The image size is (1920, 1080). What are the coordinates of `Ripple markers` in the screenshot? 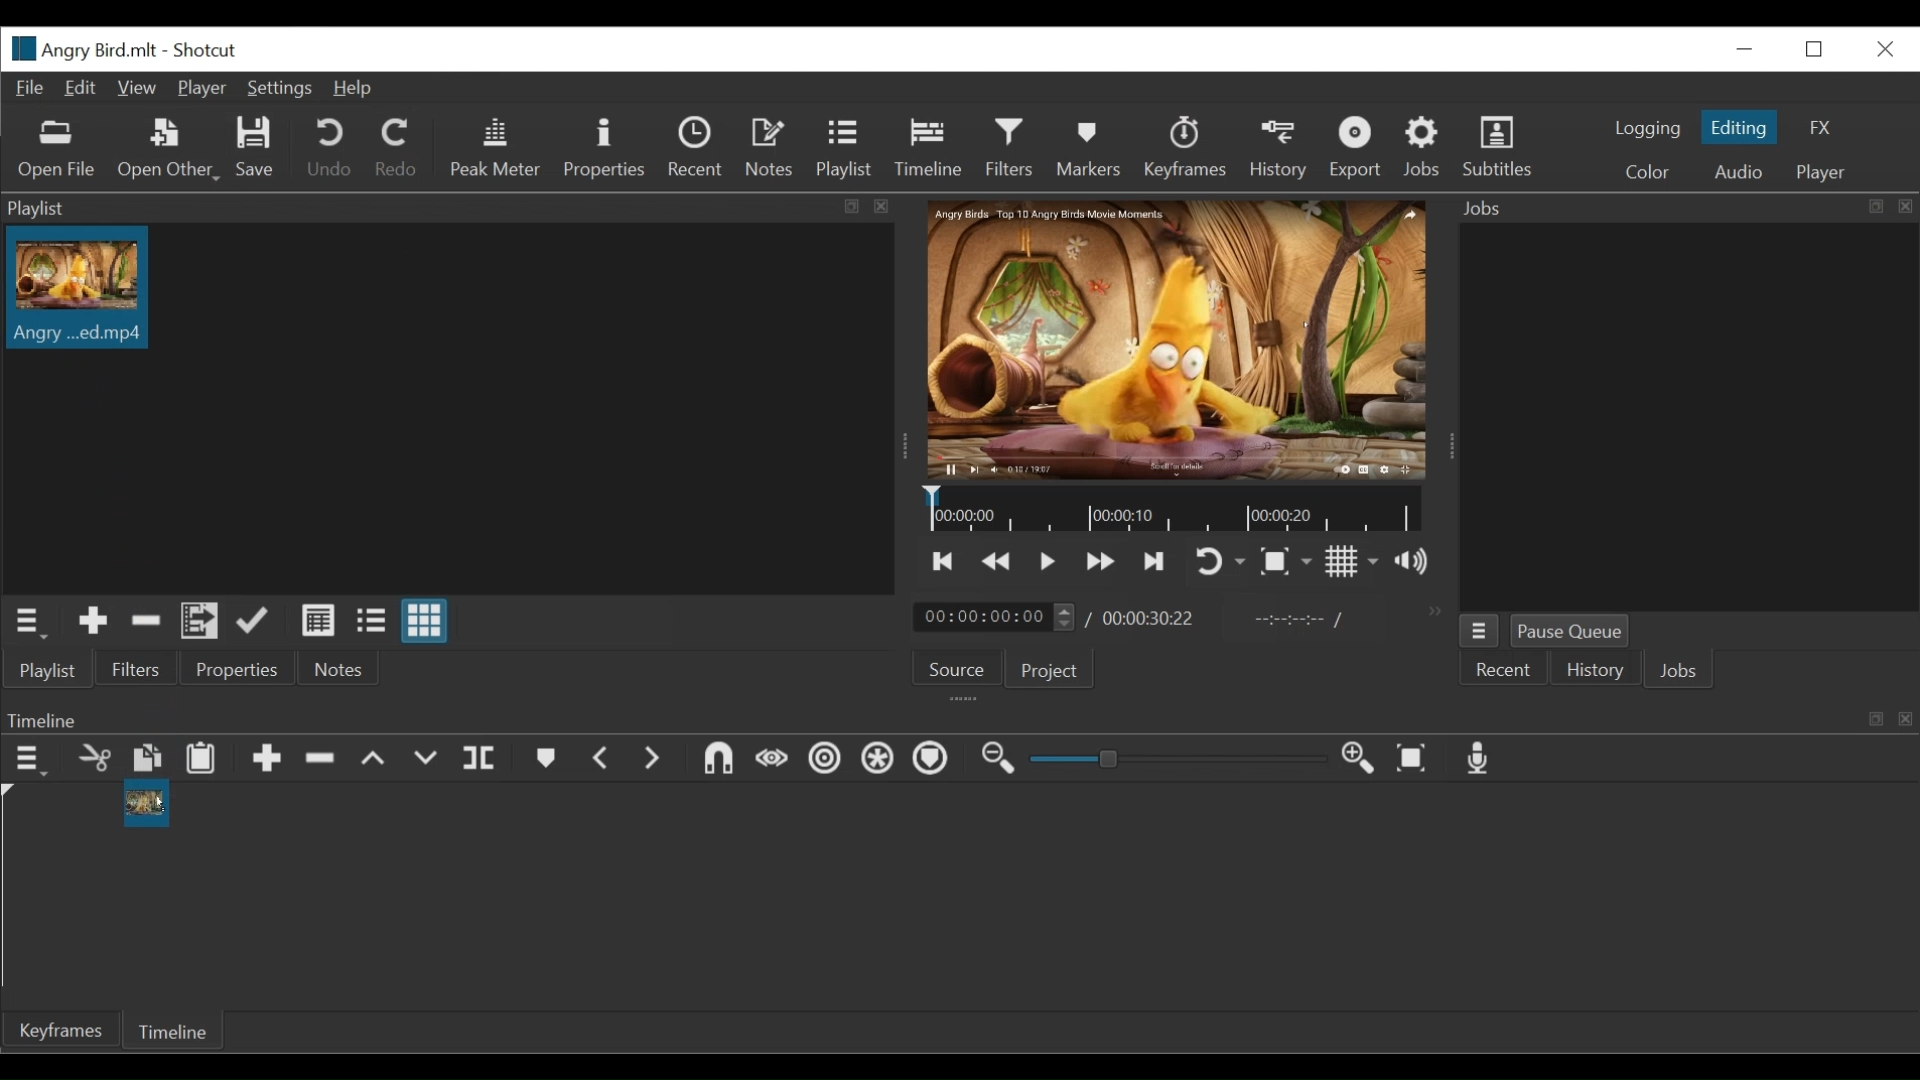 It's located at (934, 760).